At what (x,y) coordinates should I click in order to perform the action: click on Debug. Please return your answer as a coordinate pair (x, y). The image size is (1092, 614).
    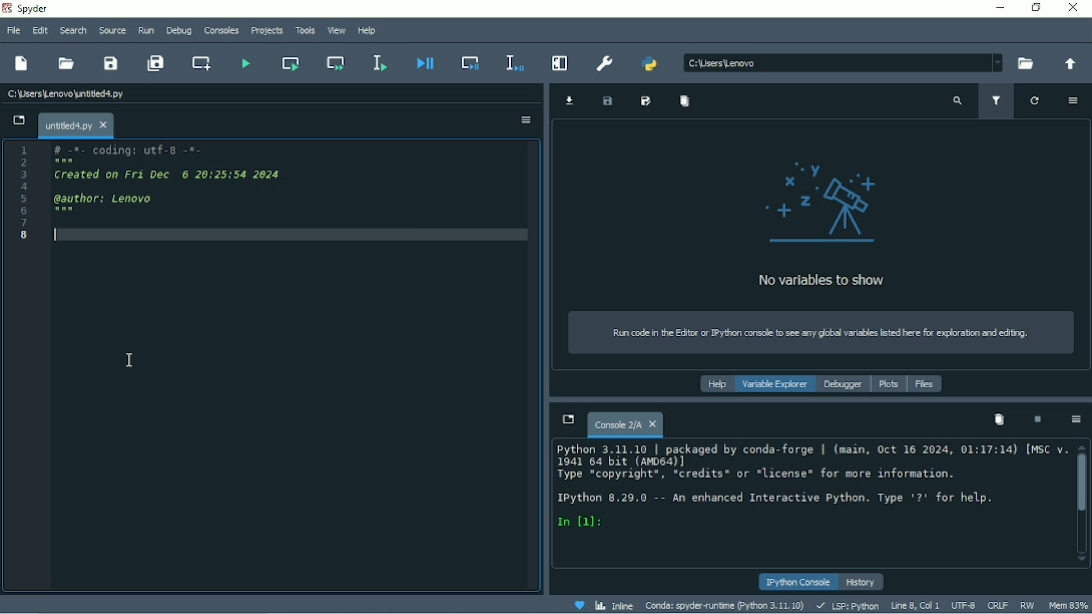
    Looking at the image, I should click on (179, 32).